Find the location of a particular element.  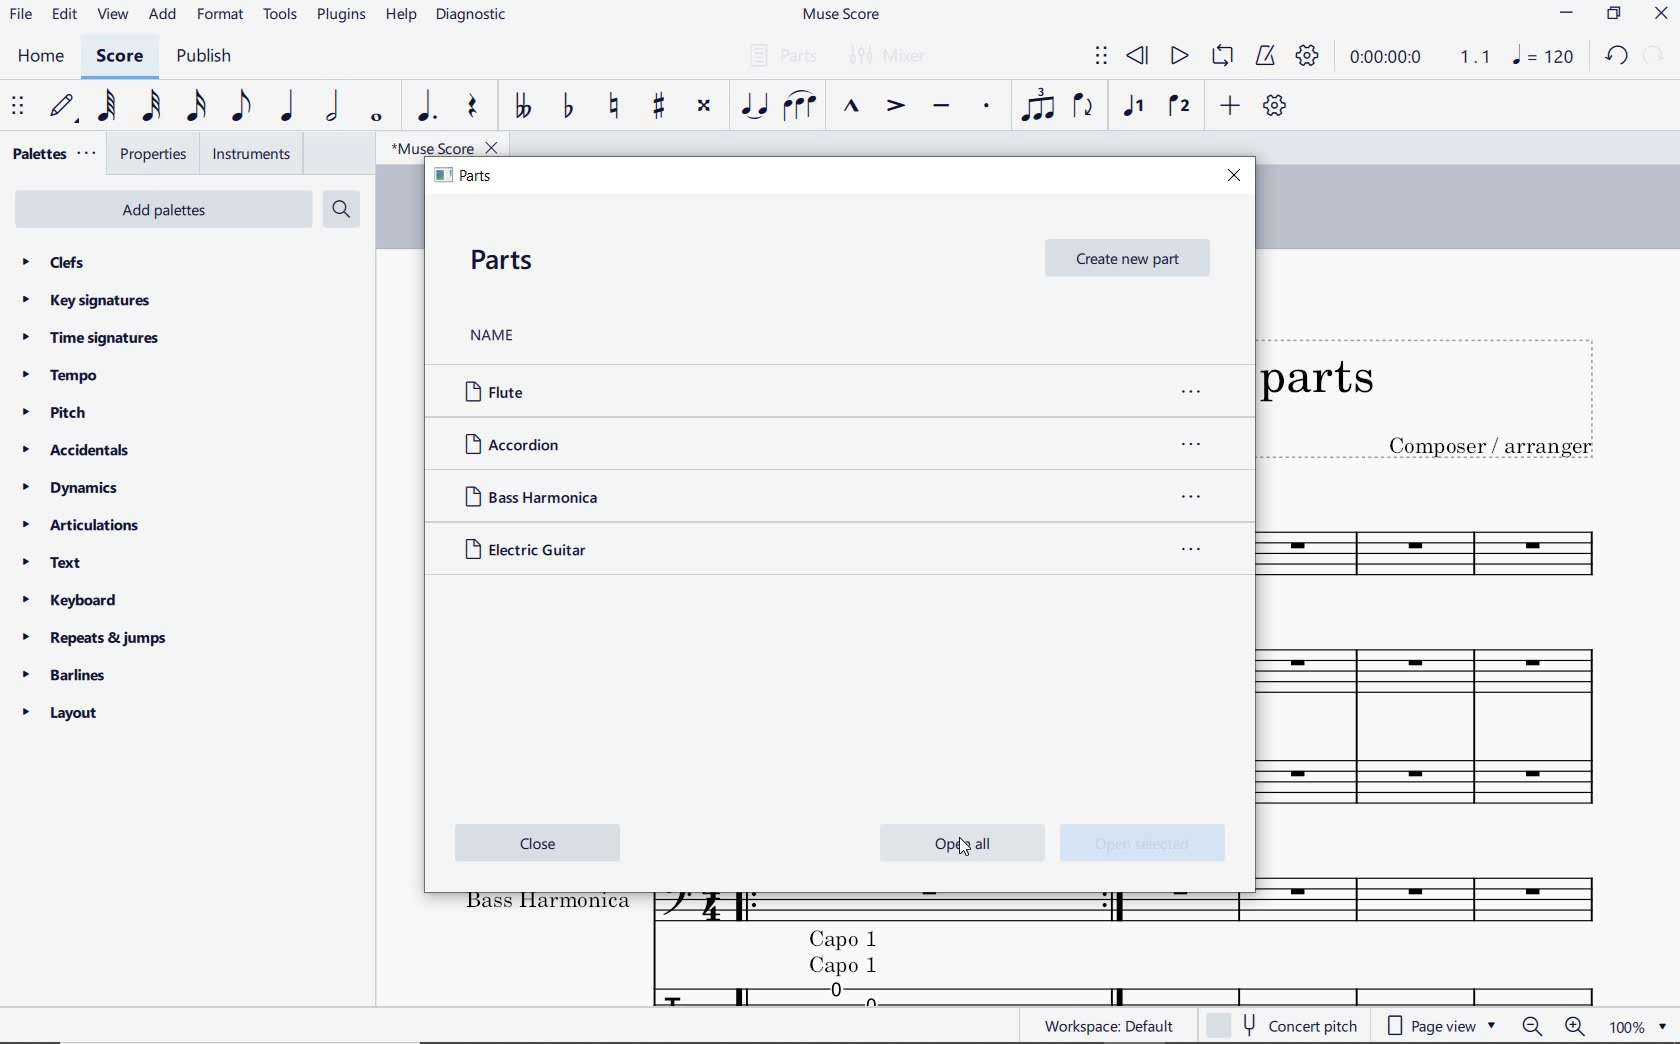

dynamics is located at coordinates (68, 488).